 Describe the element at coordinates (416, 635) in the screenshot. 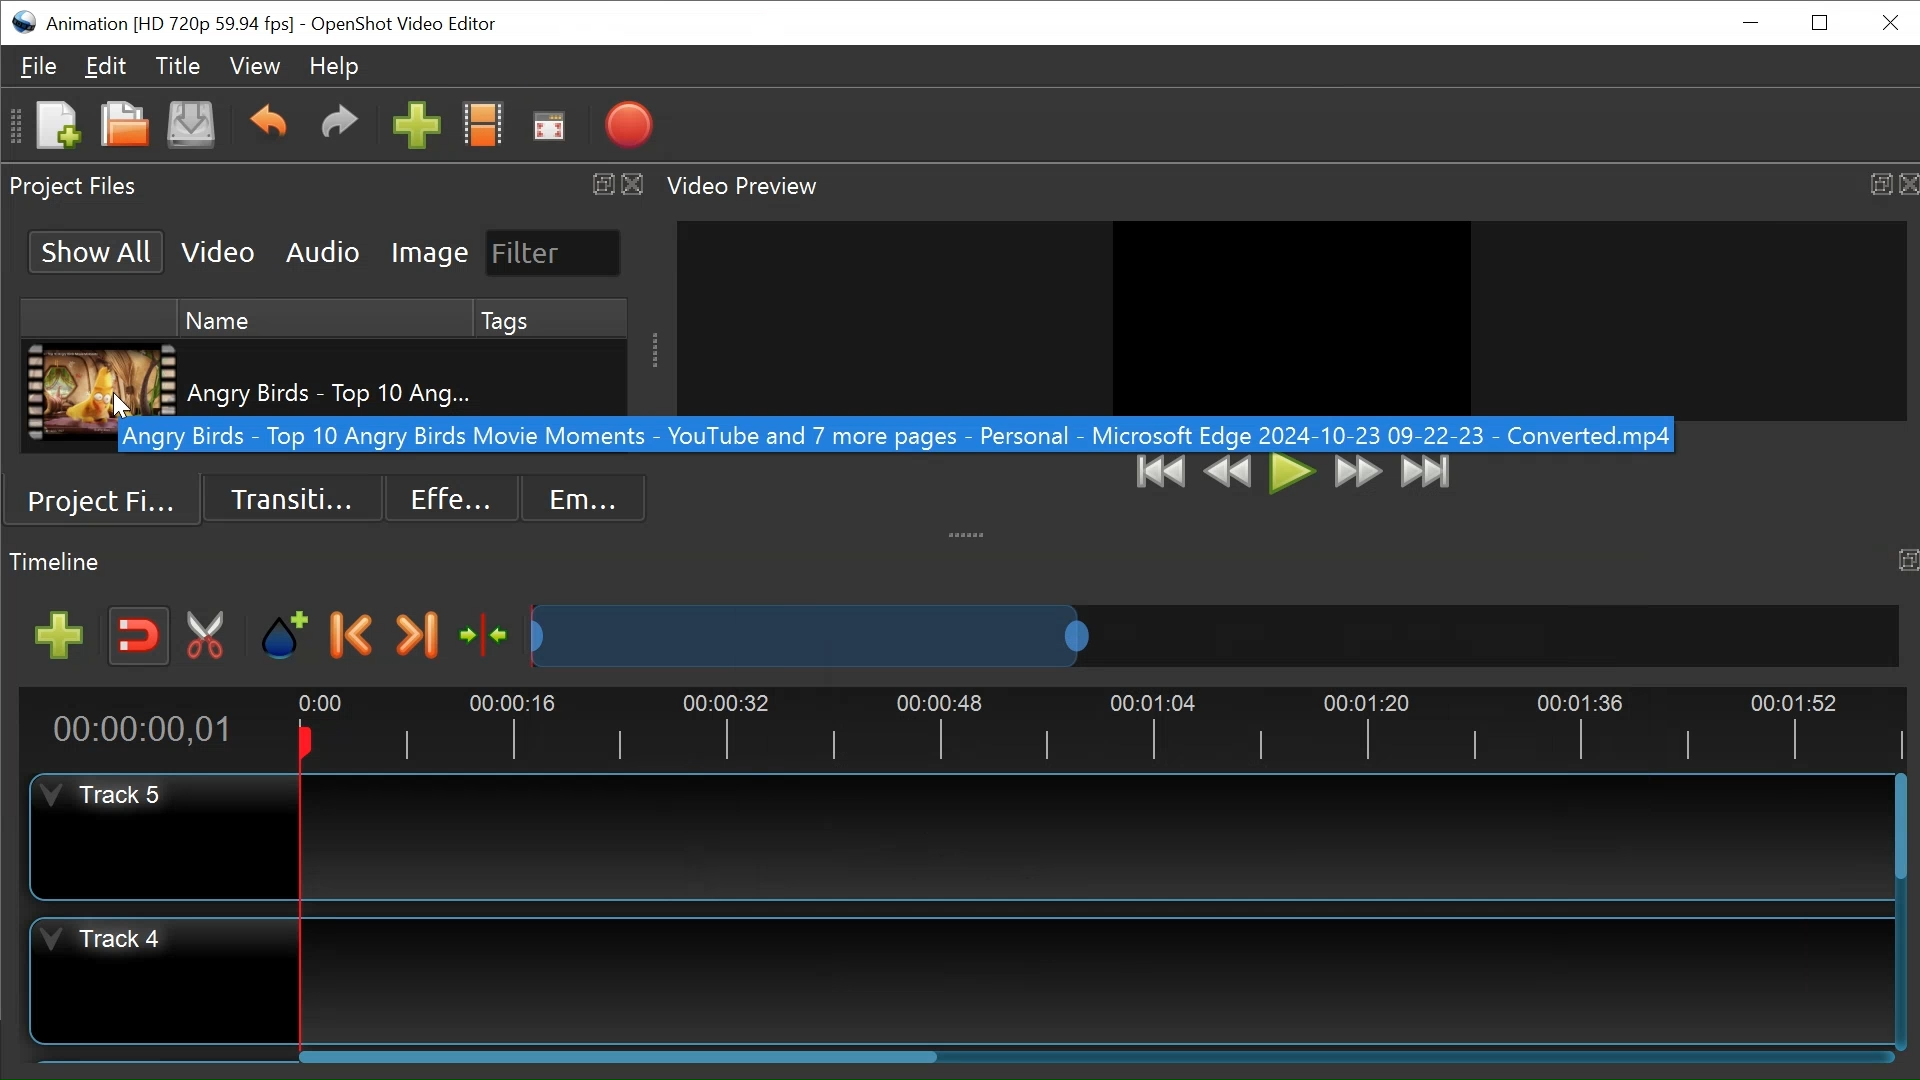

I see `Next Marker` at that location.